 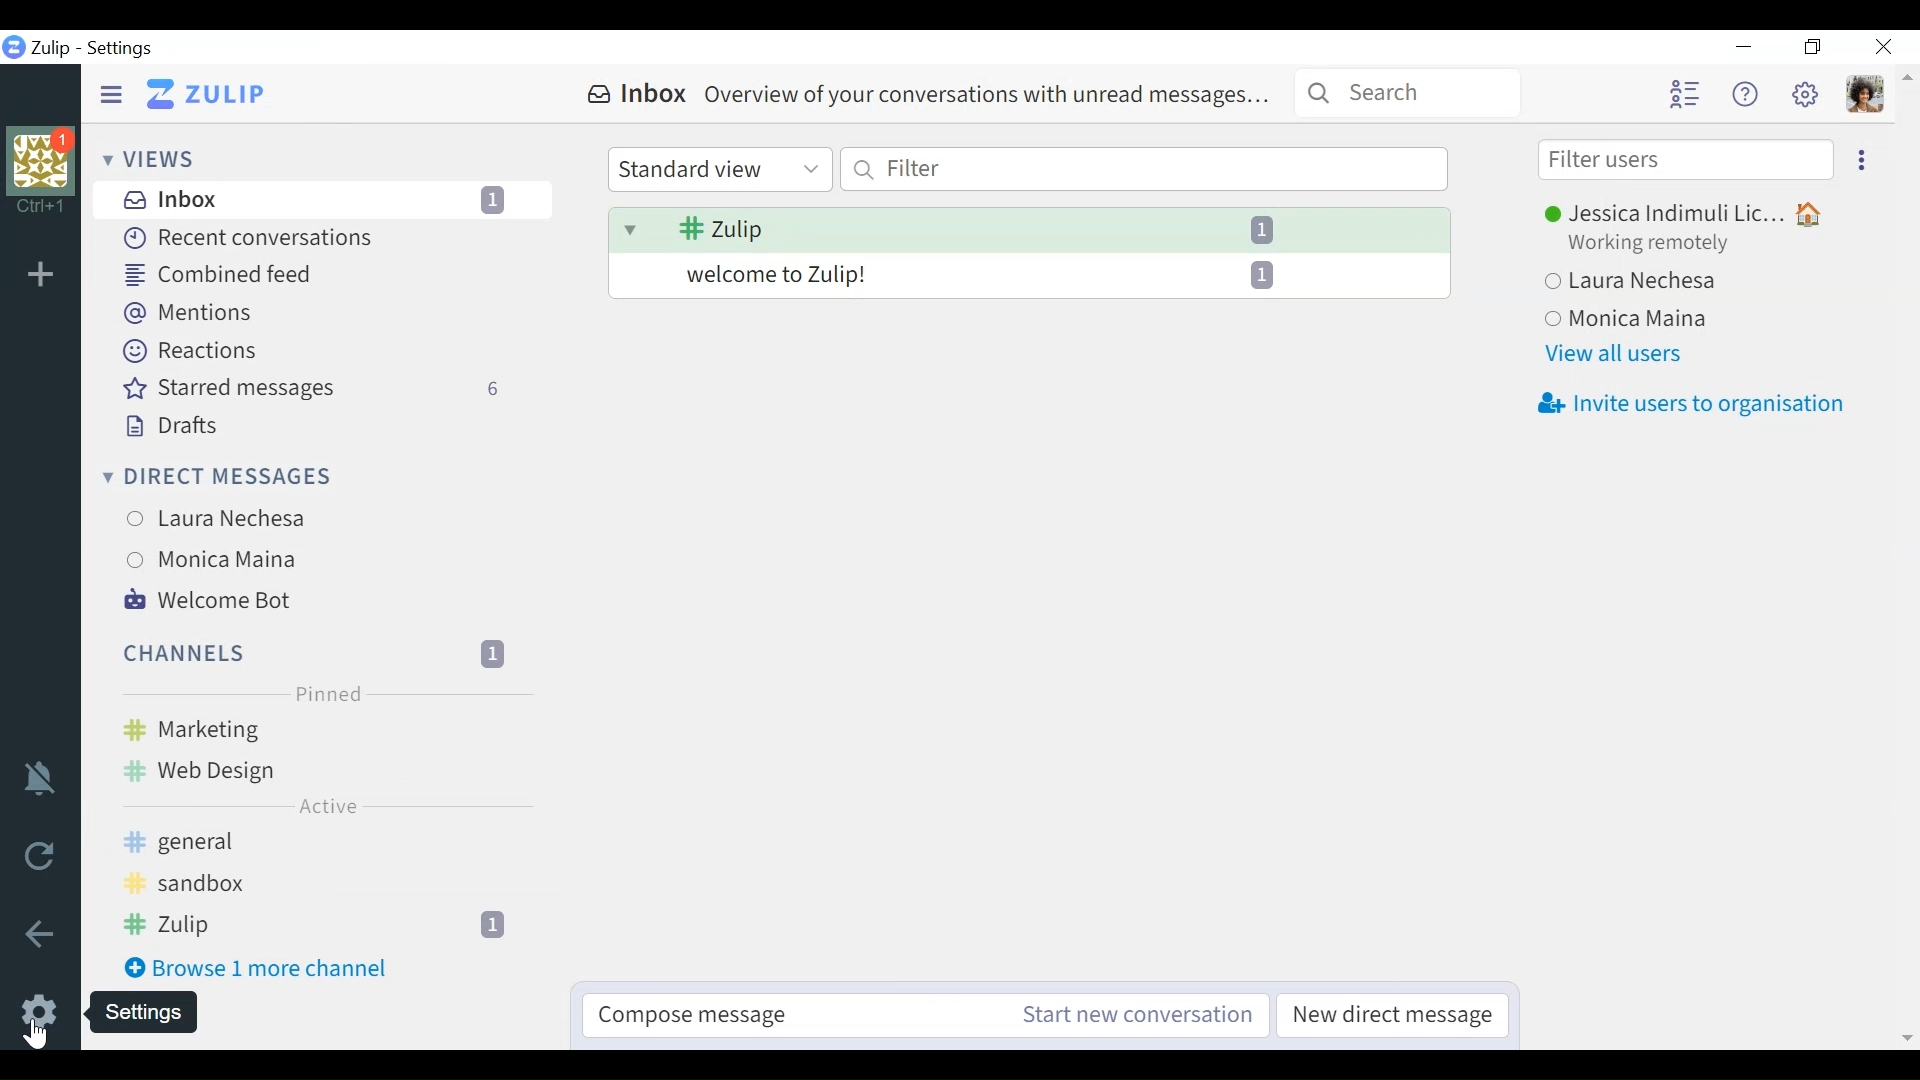 I want to click on Go Back, so click(x=40, y=935).